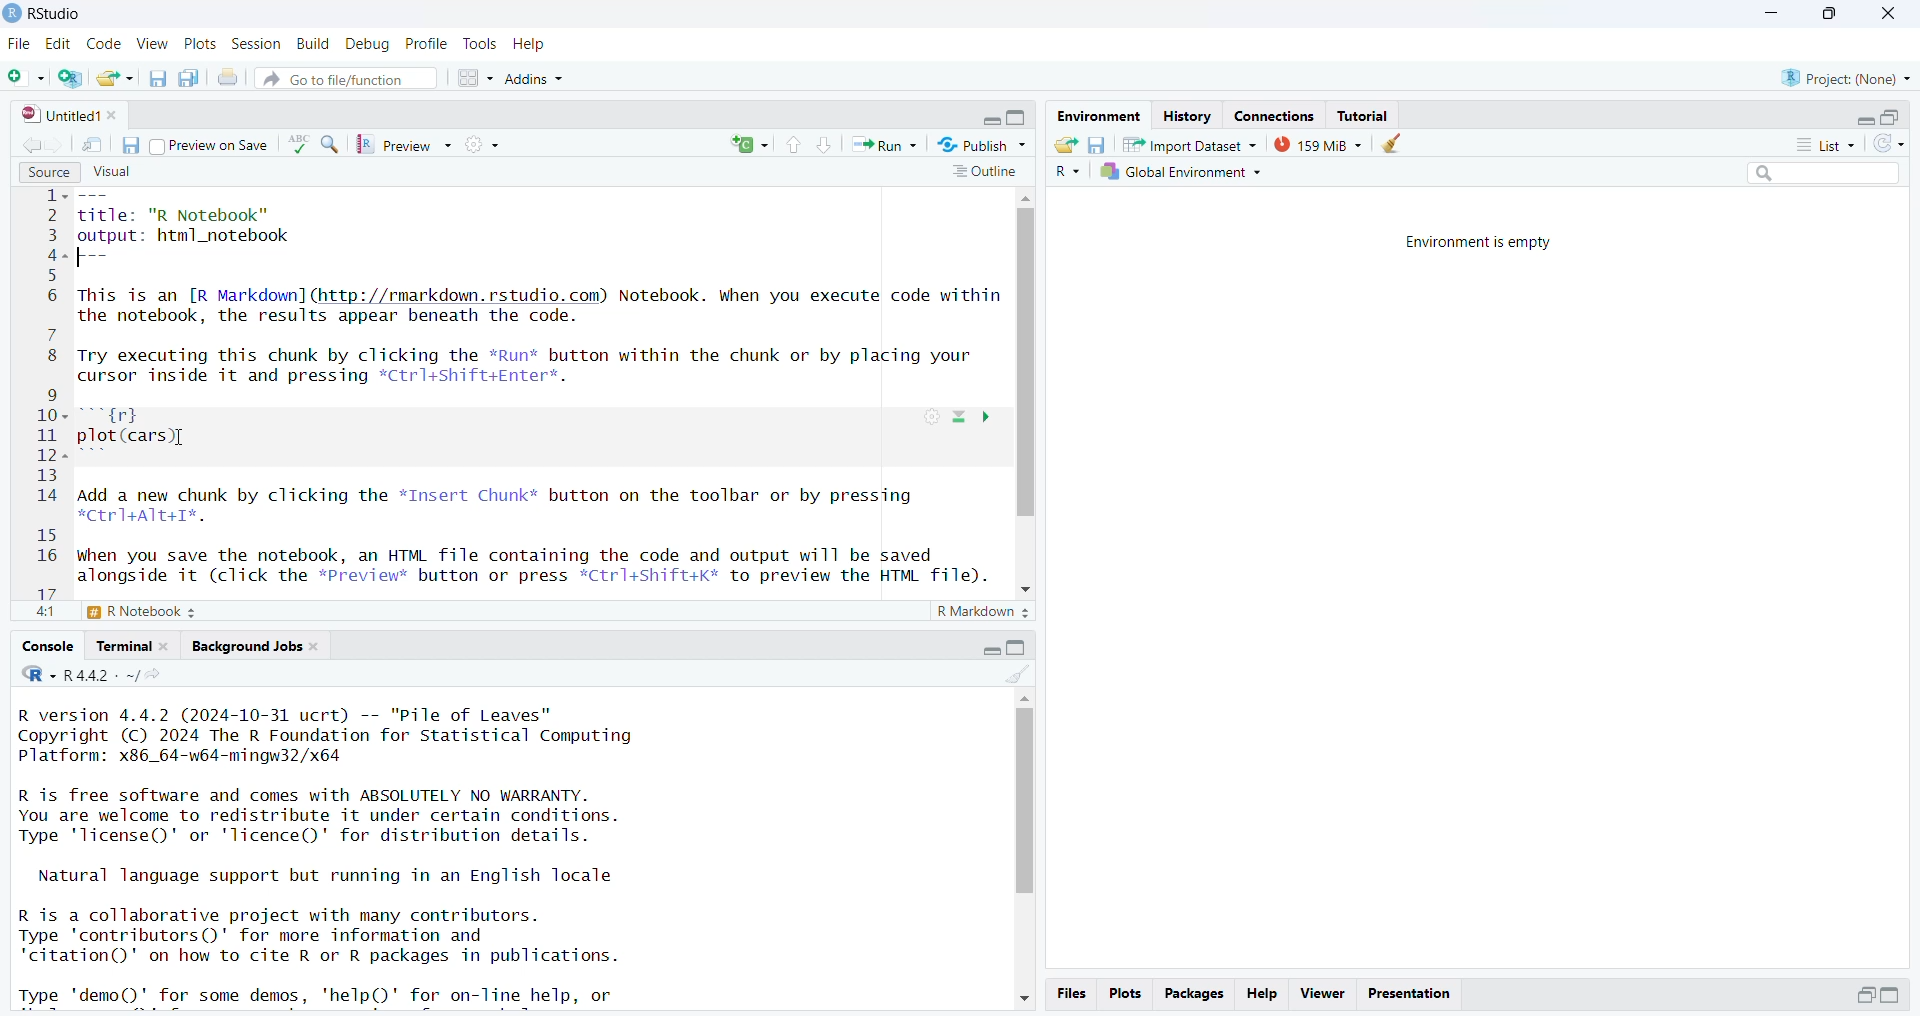  Describe the element at coordinates (485, 143) in the screenshot. I see `compile report` at that location.